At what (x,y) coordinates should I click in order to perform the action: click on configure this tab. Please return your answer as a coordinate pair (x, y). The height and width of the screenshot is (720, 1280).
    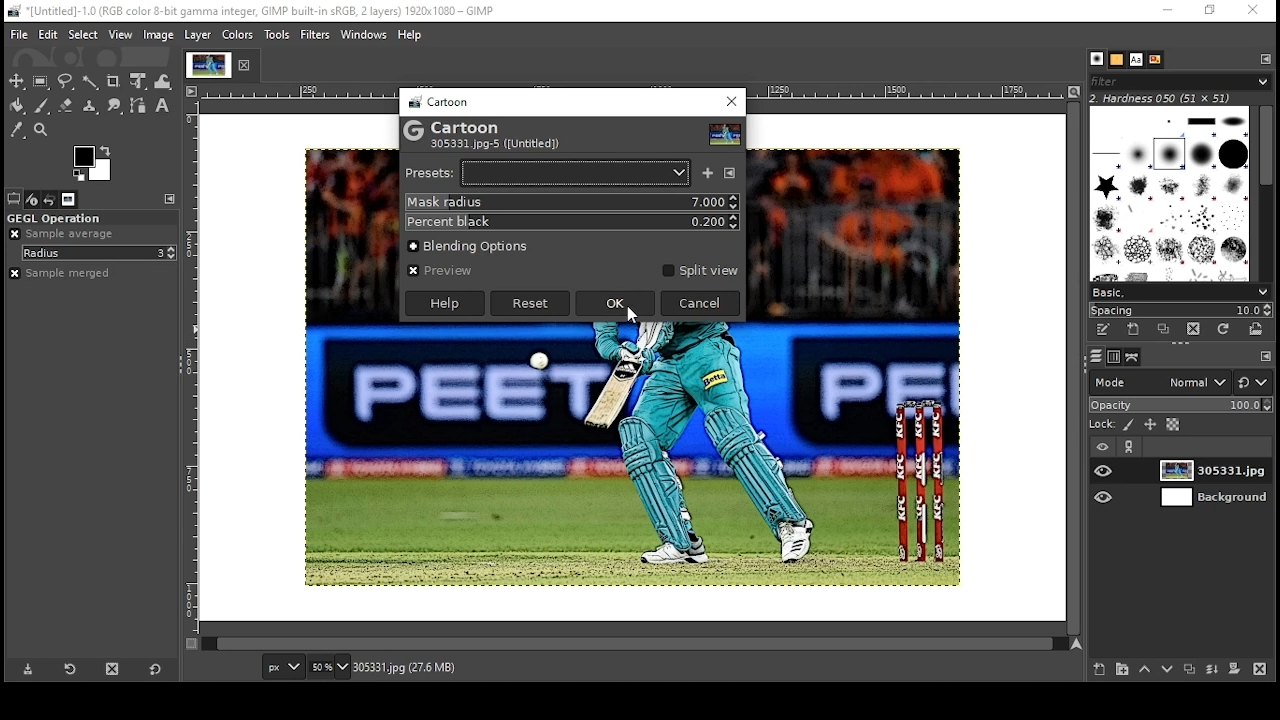
    Looking at the image, I should click on (1264, 358).